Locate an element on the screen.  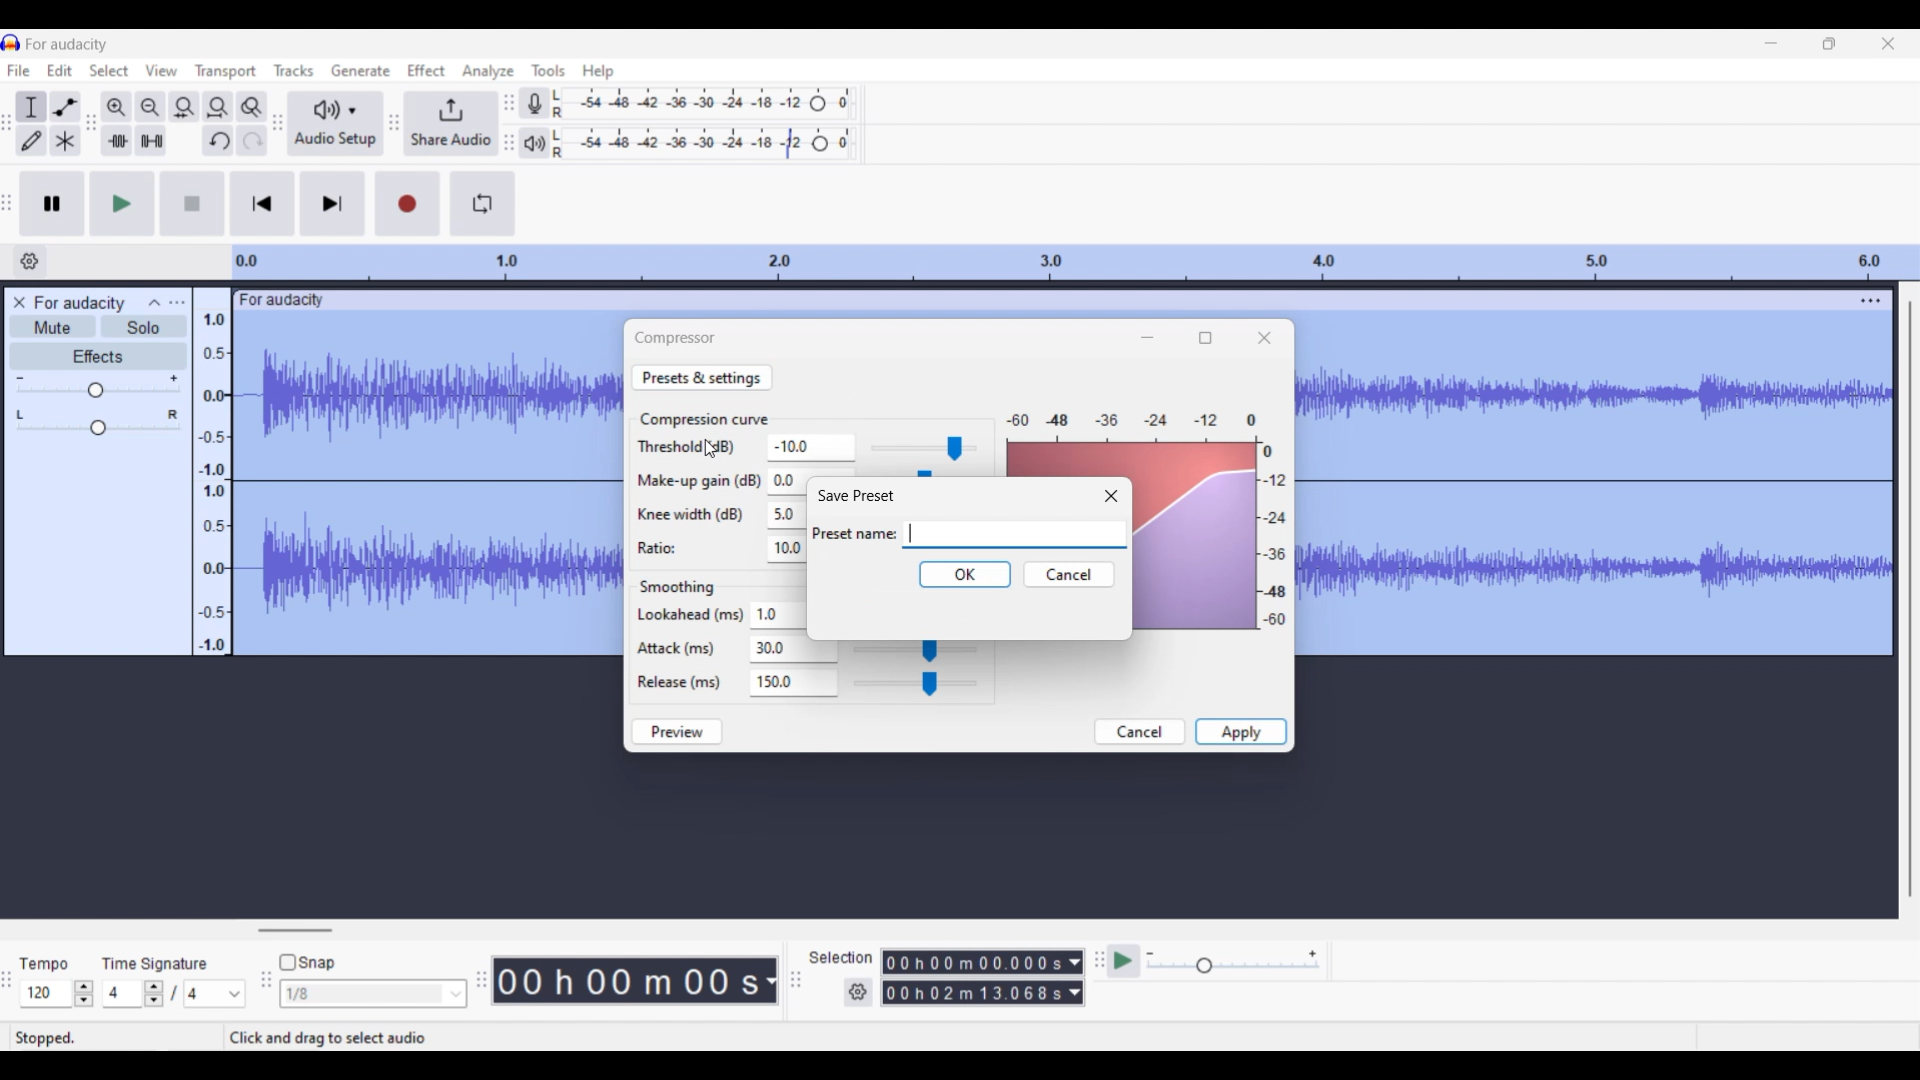
Cancel is located at coordinates (1141, 732).